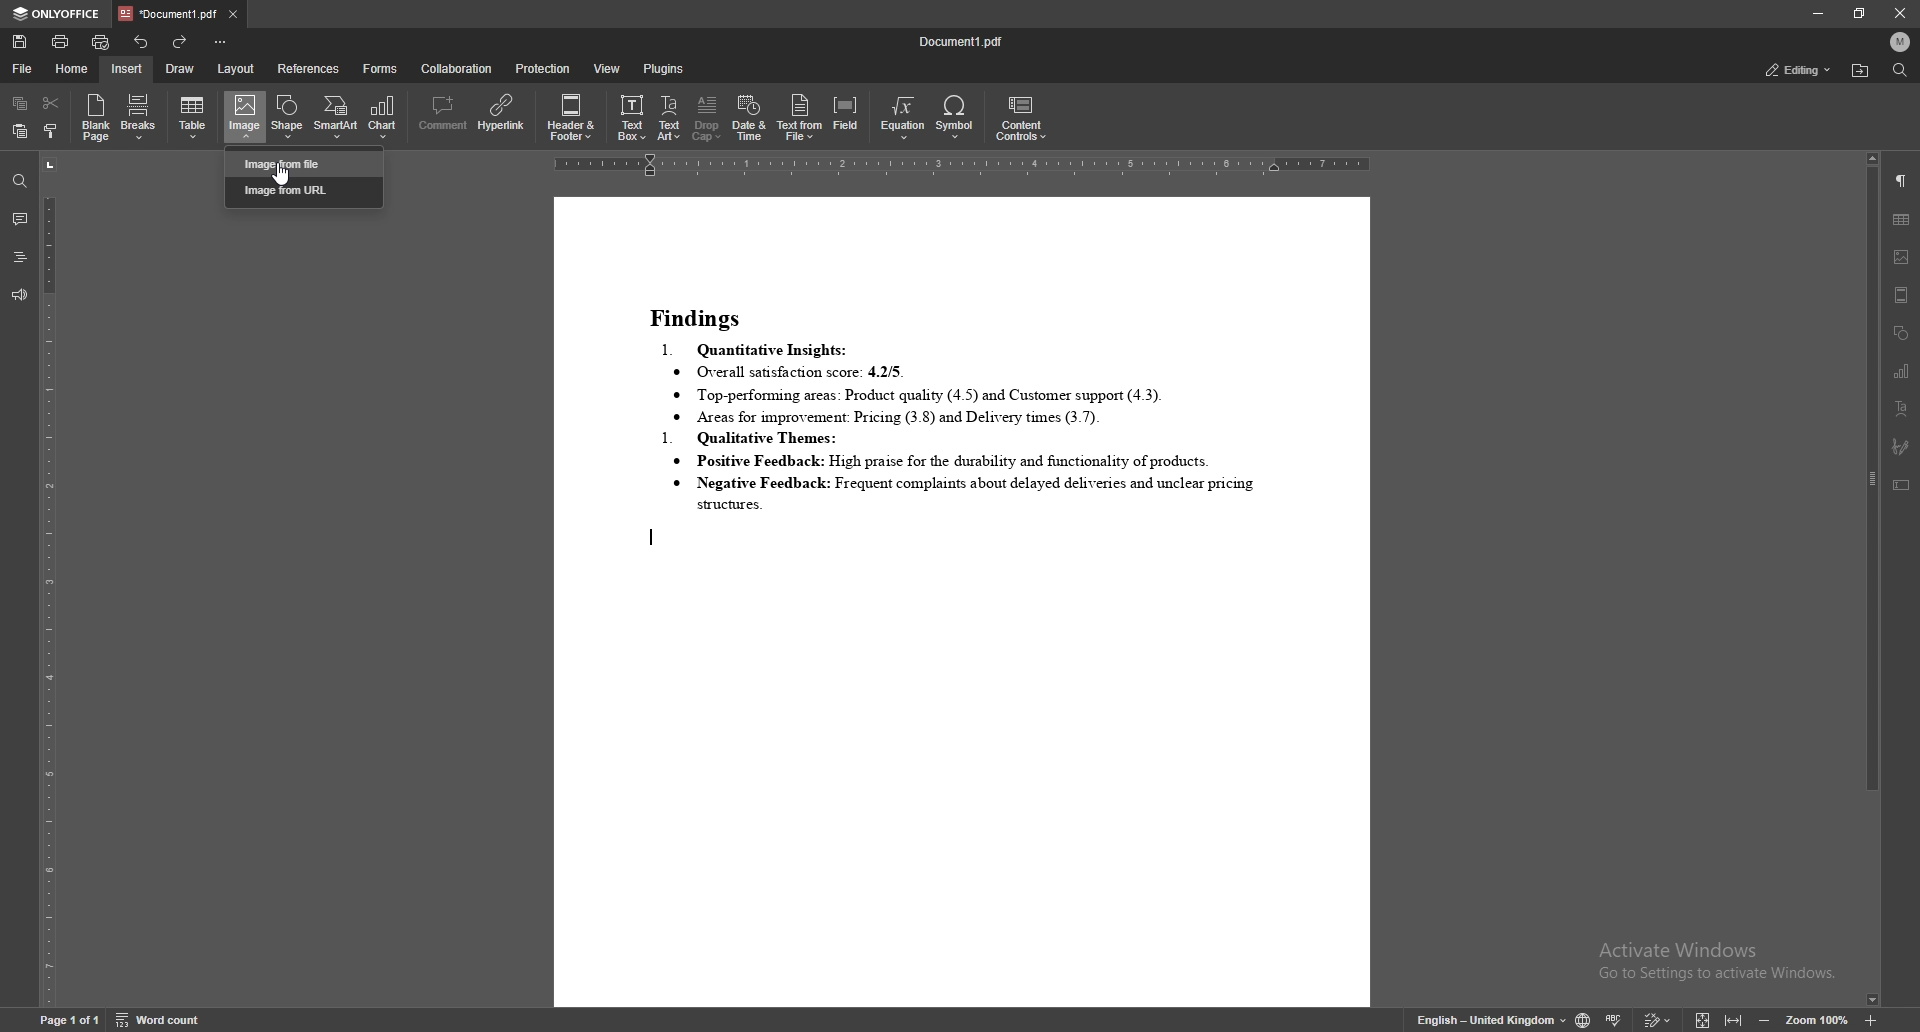 The height and width of the screenshot is (1032, 1920). What do you see at coordinates (1900, 41) in the screenshot?
I see `profile` at bounding box center [1900, 41].